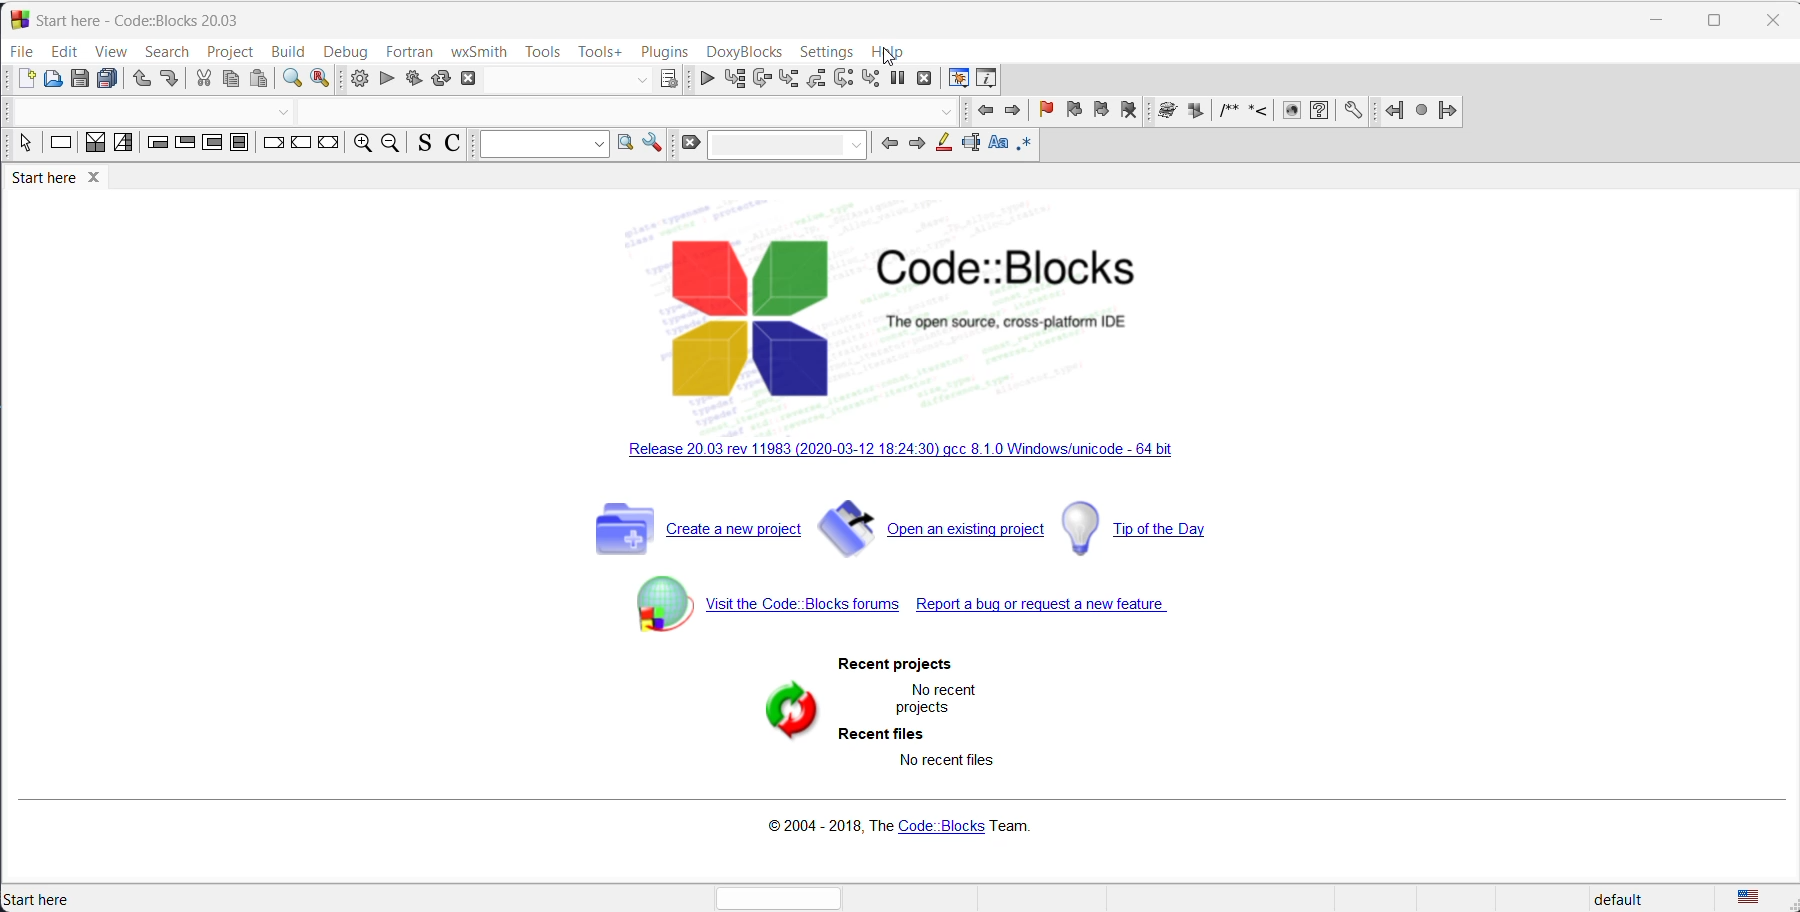 The height and width of the screenshot is (912, 1800). Describe the element at coordinates (332, 146) in the screenshot. I see `return instruction` at that location.